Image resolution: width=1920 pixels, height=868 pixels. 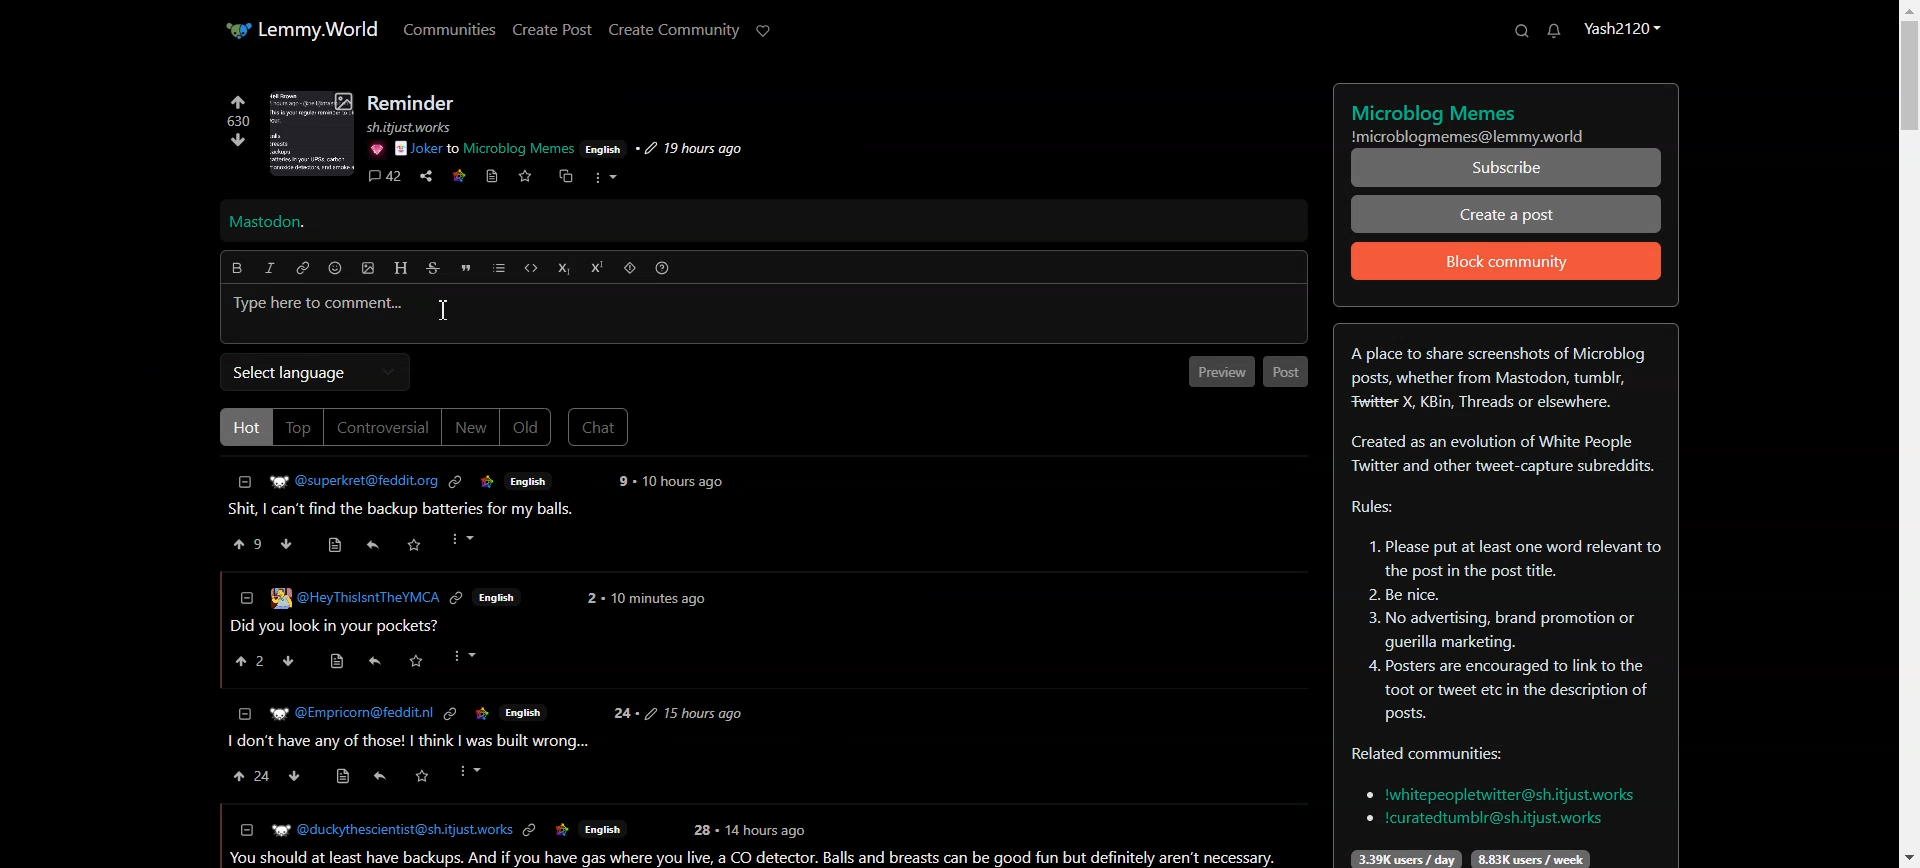 What do you see at coordinates (455, 482) in the screenshot?
I see `Link` at bounding box center [455, 482].